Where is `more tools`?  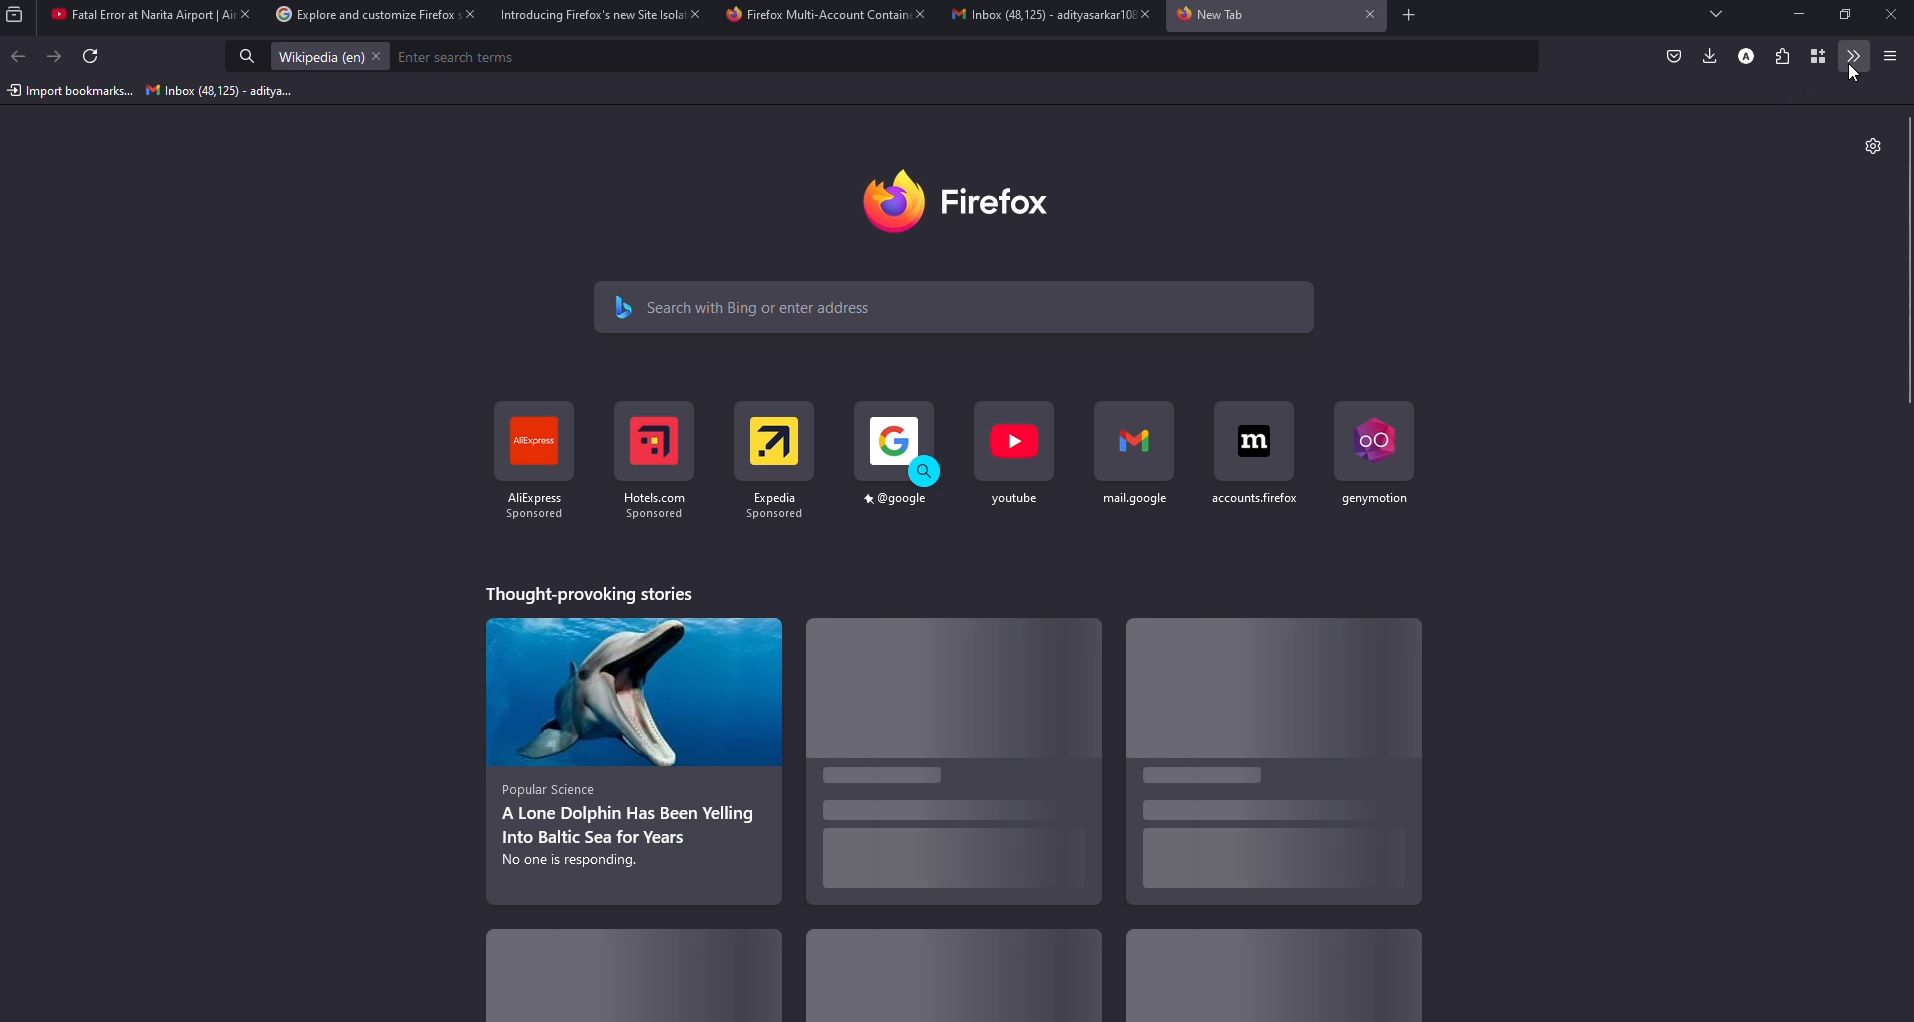 more tools is located at coordinates (1856, 57).